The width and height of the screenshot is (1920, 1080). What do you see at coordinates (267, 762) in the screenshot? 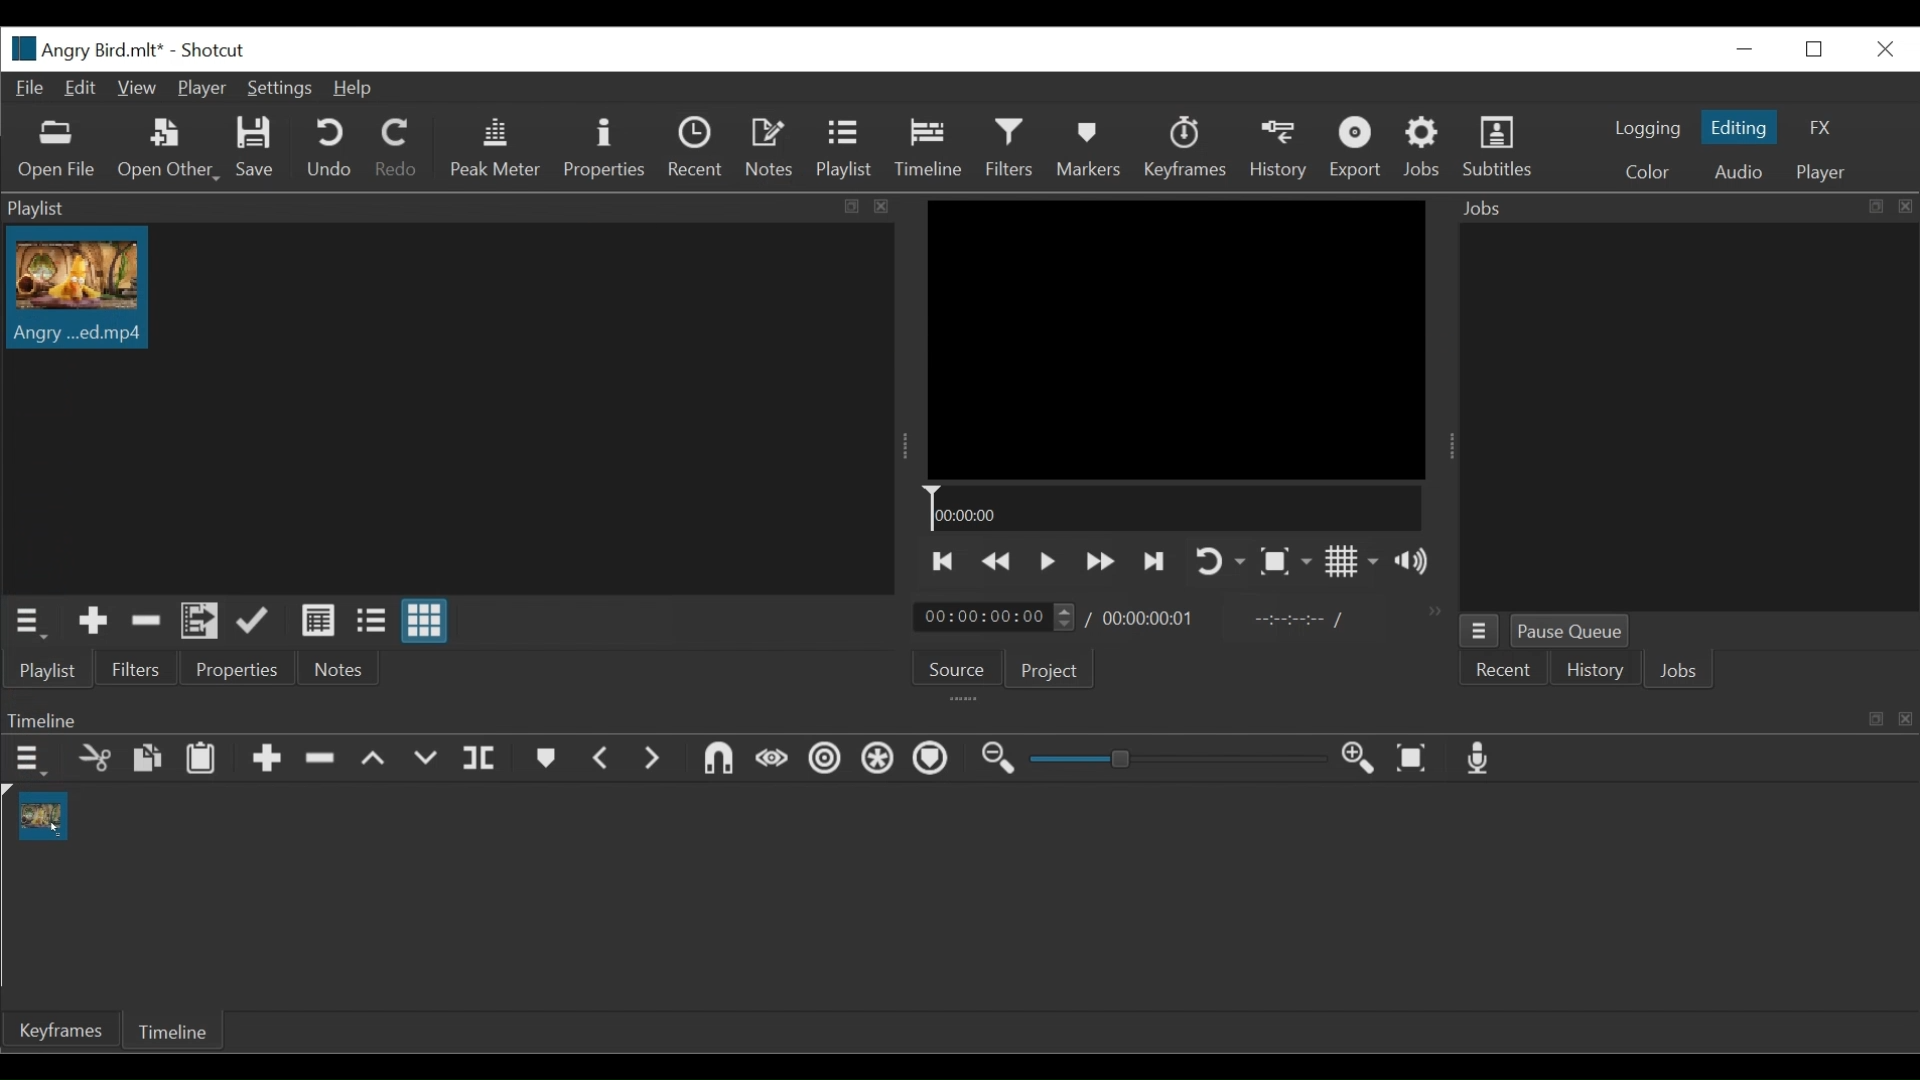
I see `add clip` at bounding box center [267, 762].